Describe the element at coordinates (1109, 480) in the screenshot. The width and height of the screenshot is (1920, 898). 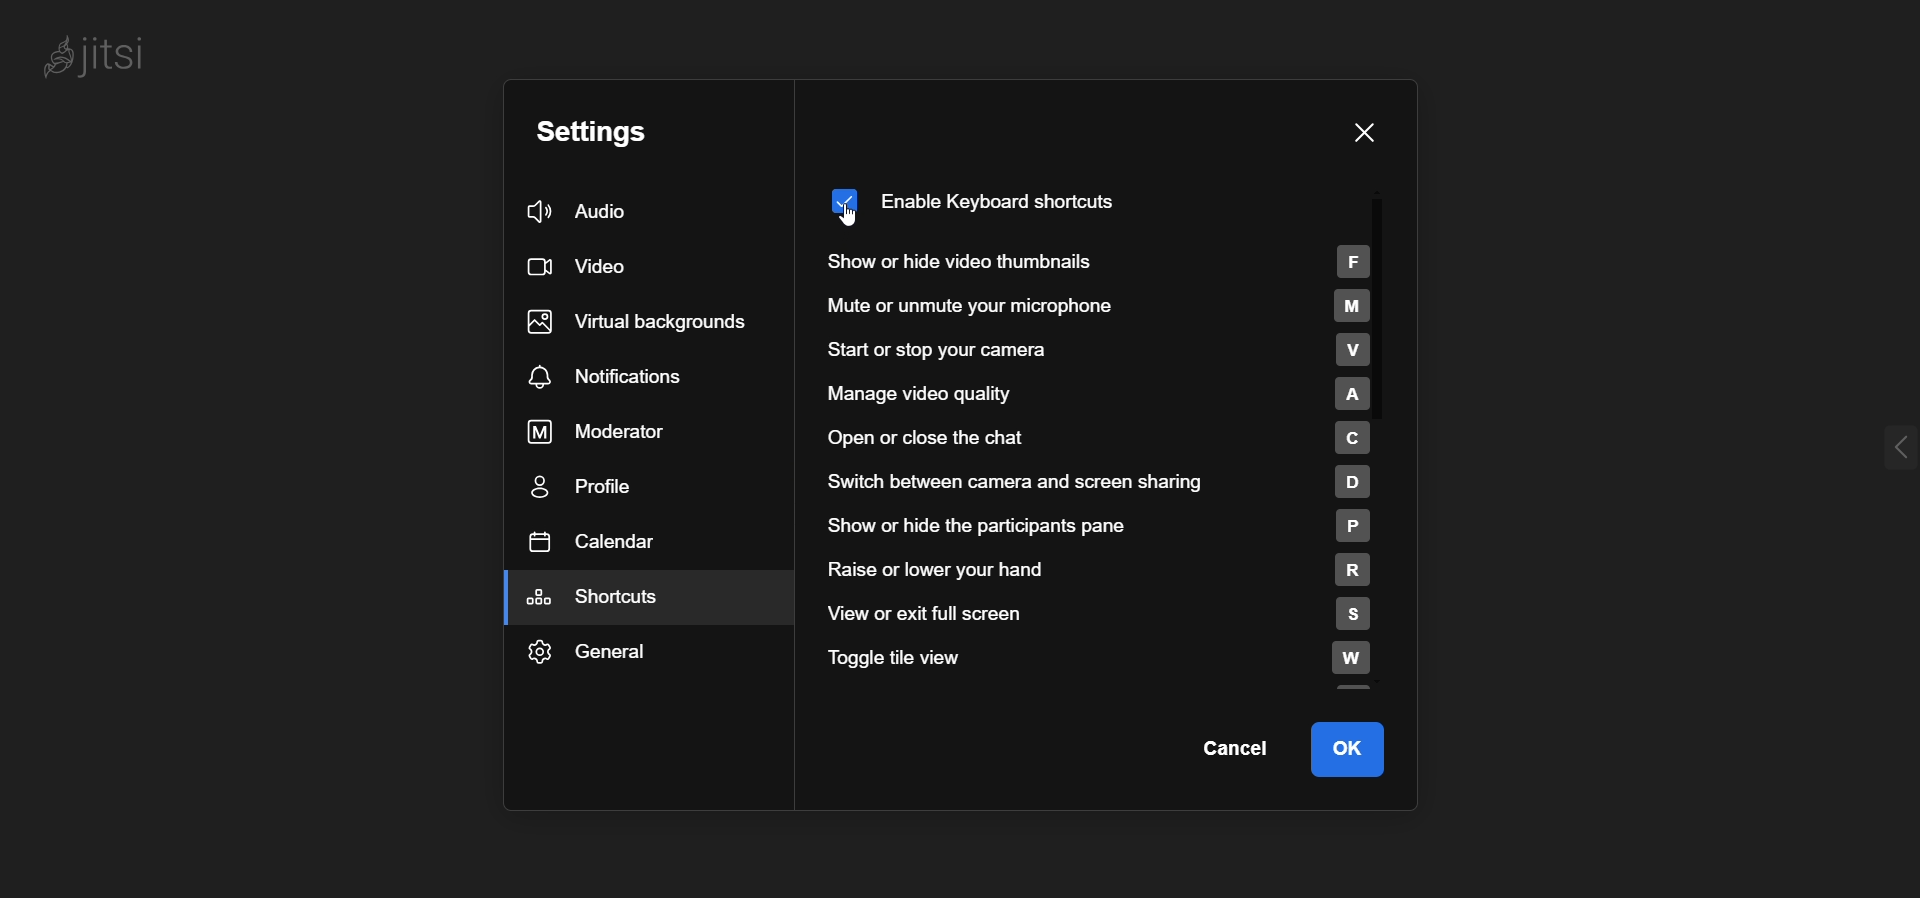
I see `switch between camera` at that location.